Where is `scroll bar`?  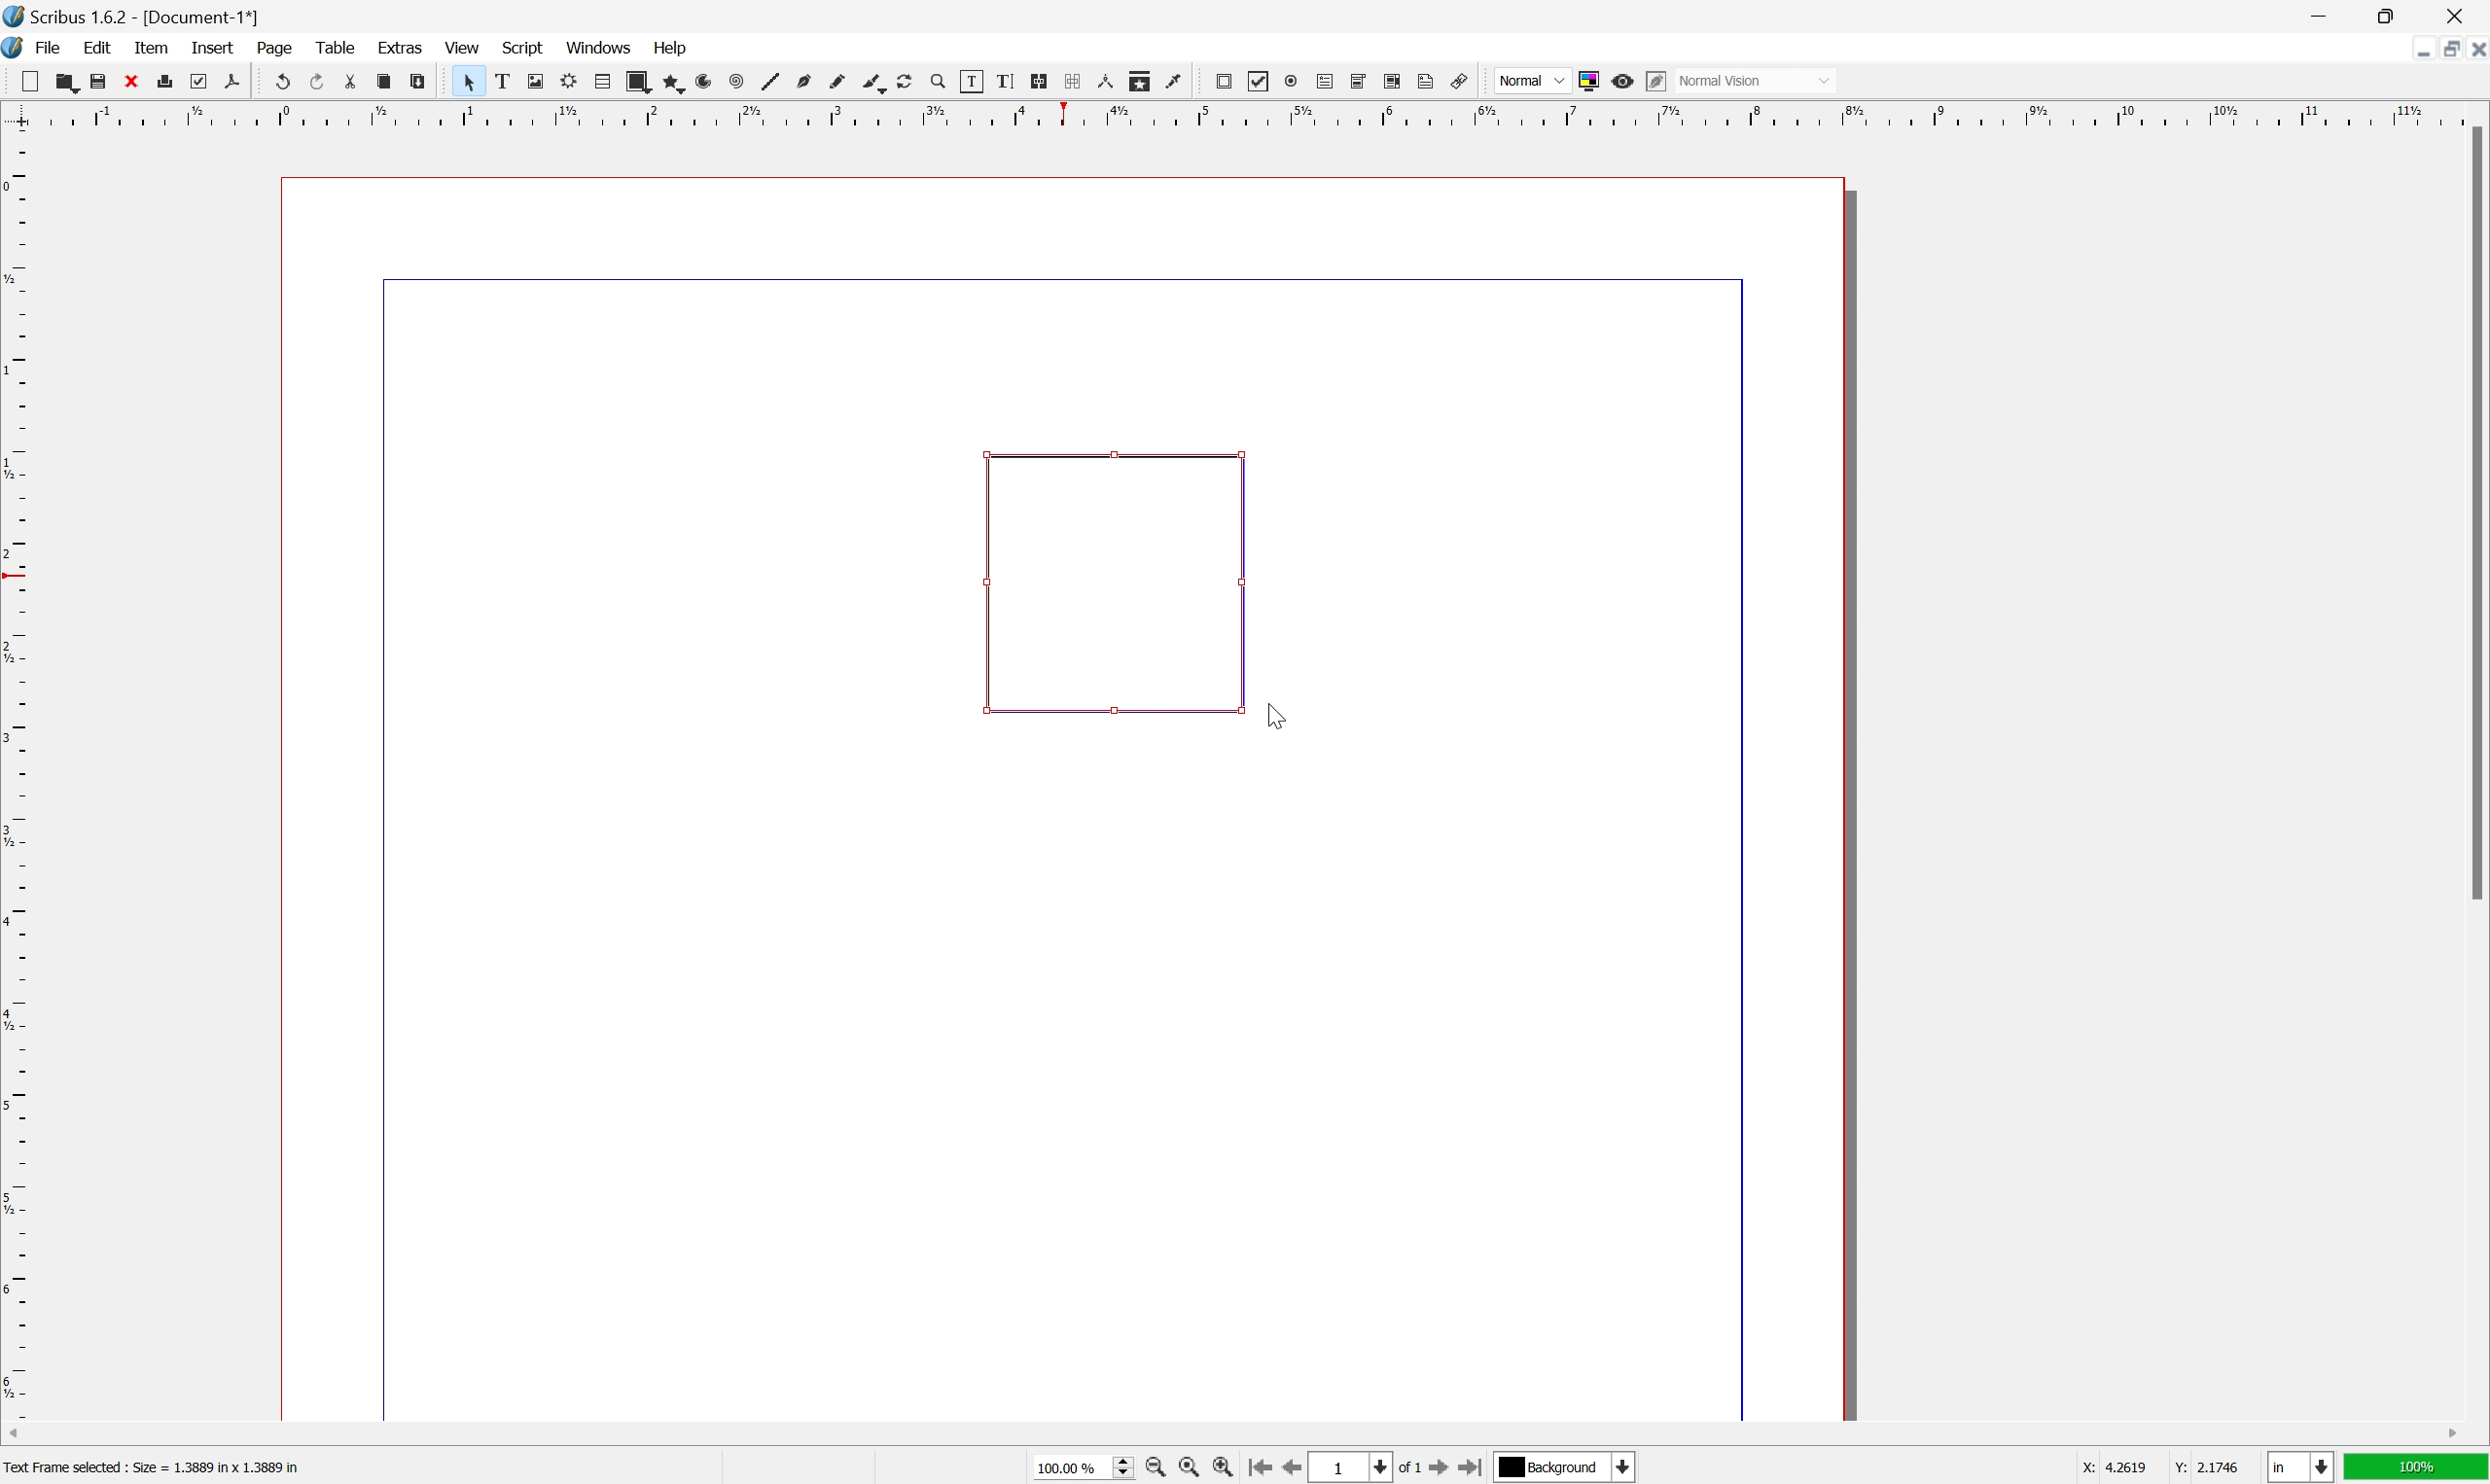 scroll bar is located at coordinates (1234, 1435).